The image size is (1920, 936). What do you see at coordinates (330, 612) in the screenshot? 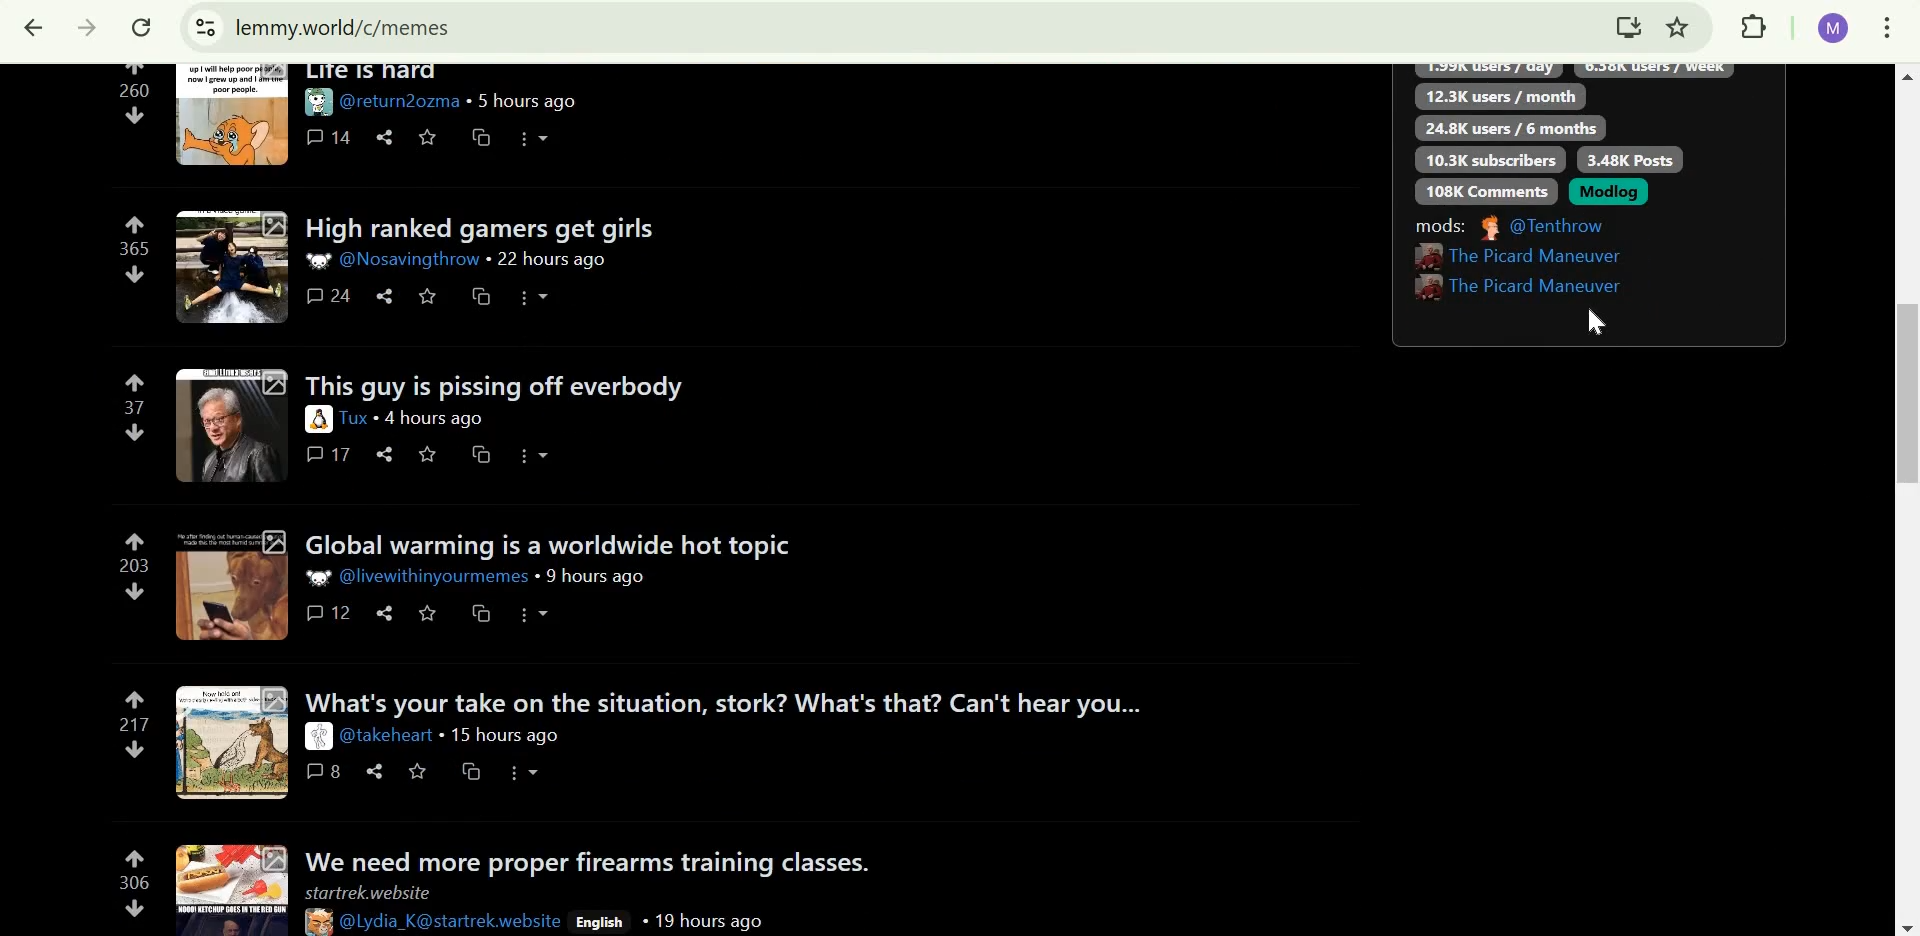
I see `12 comments` at bounding box center [330, 612].